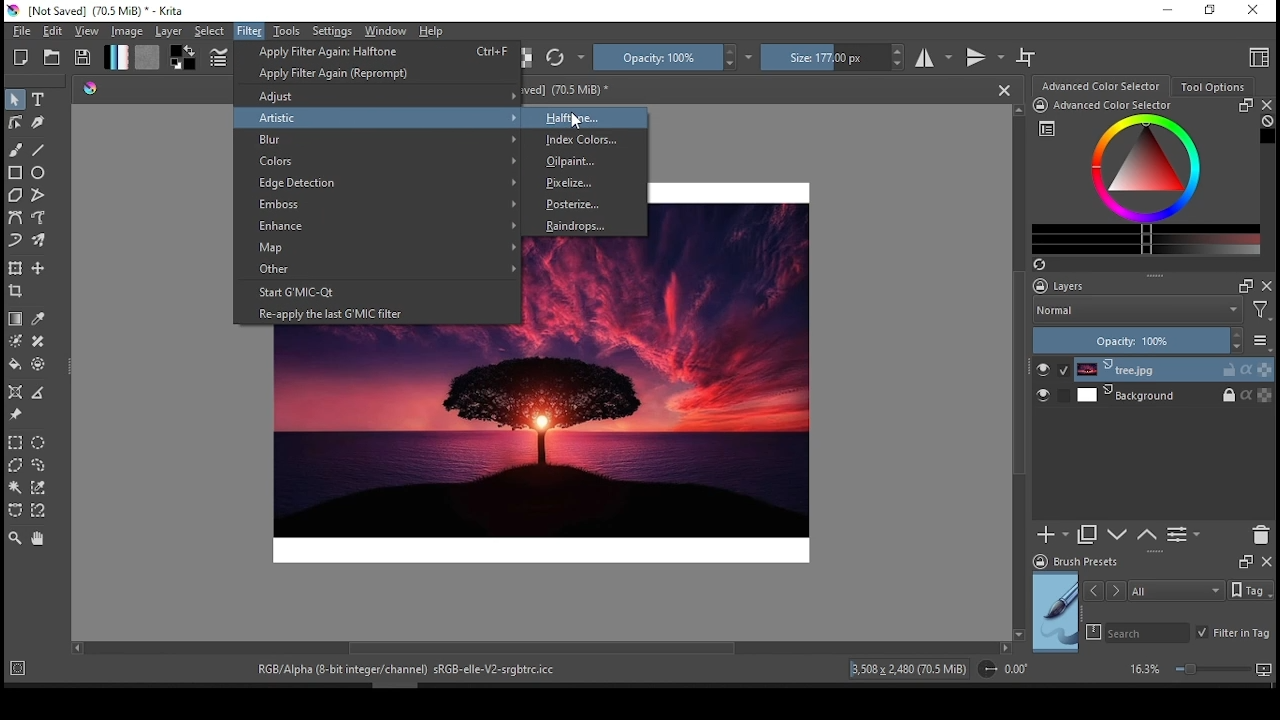 Image resolution: width=1280 pixels, height=720 pixels. What do you see at coordinates (148, 57) in the screenshot?
I see `fill pattern` at bounding box center [148, 57].